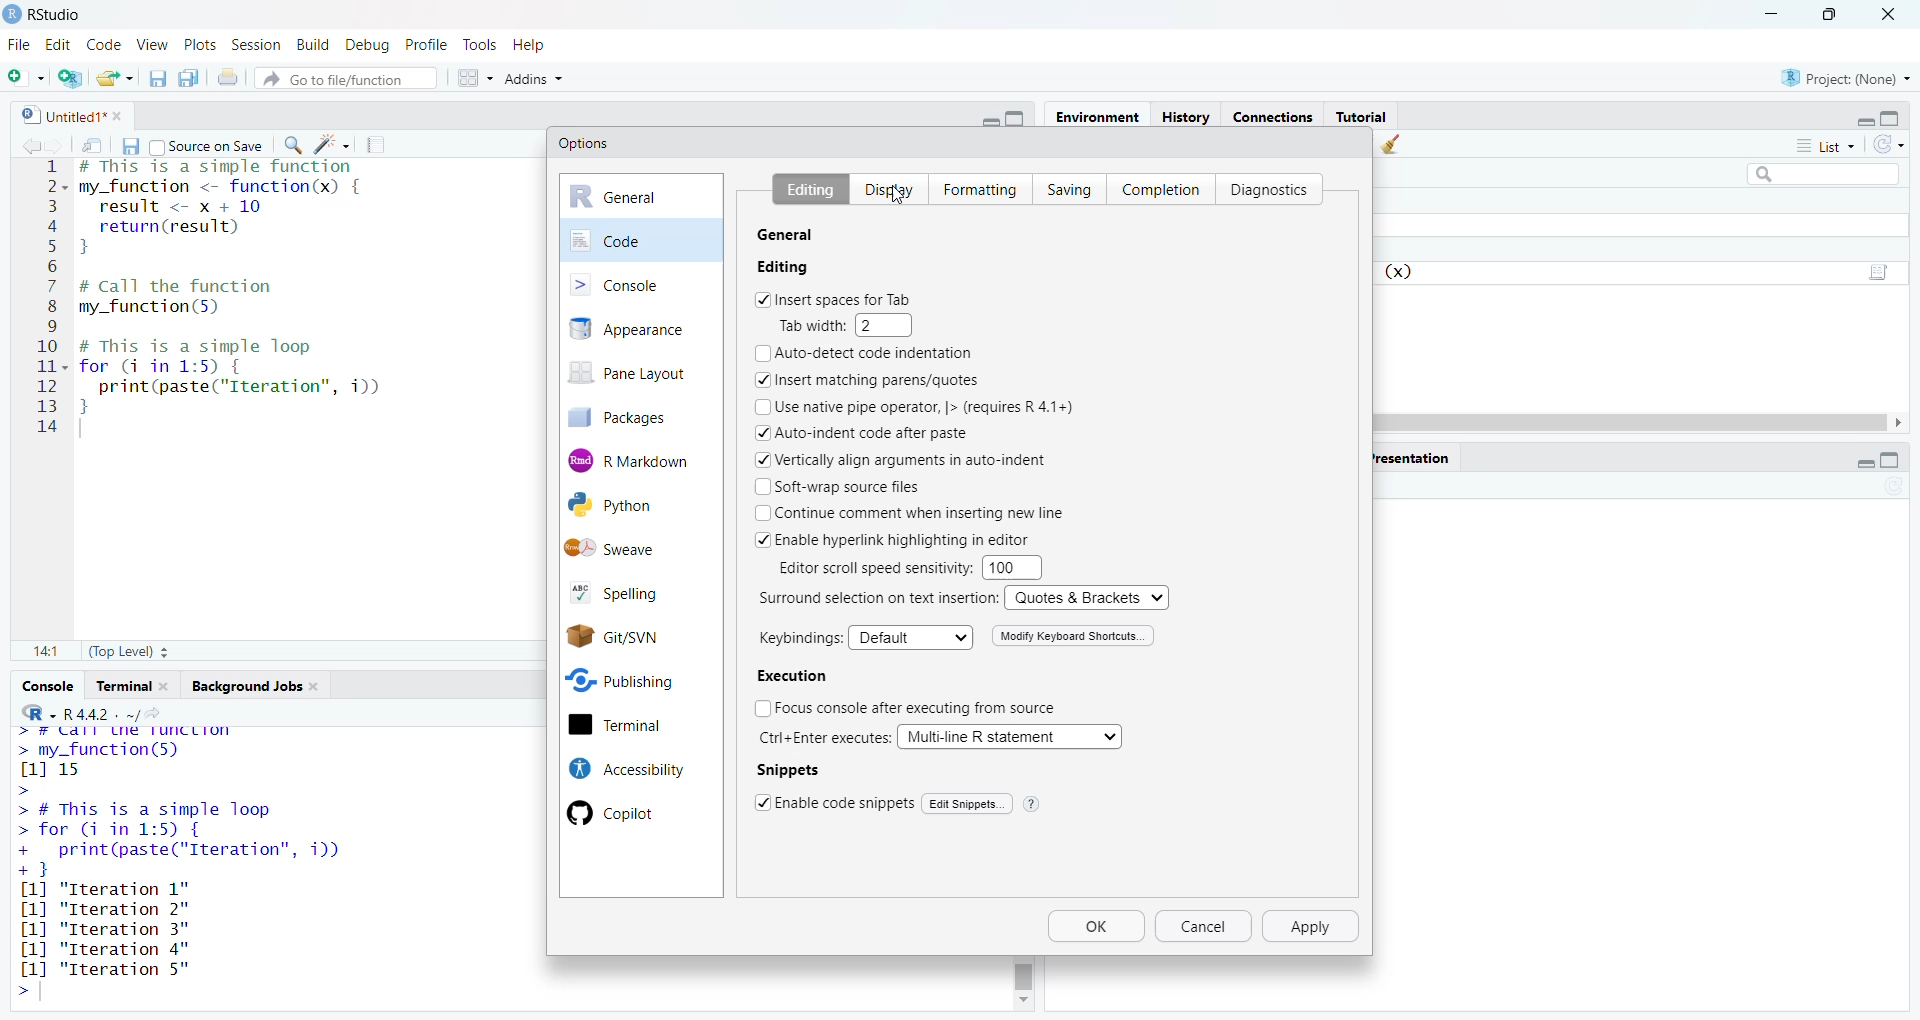 The image size is (1920, 1020). Describe the element at coordinates (1022, 1002) in the screenshot. I see `move down` at that location.